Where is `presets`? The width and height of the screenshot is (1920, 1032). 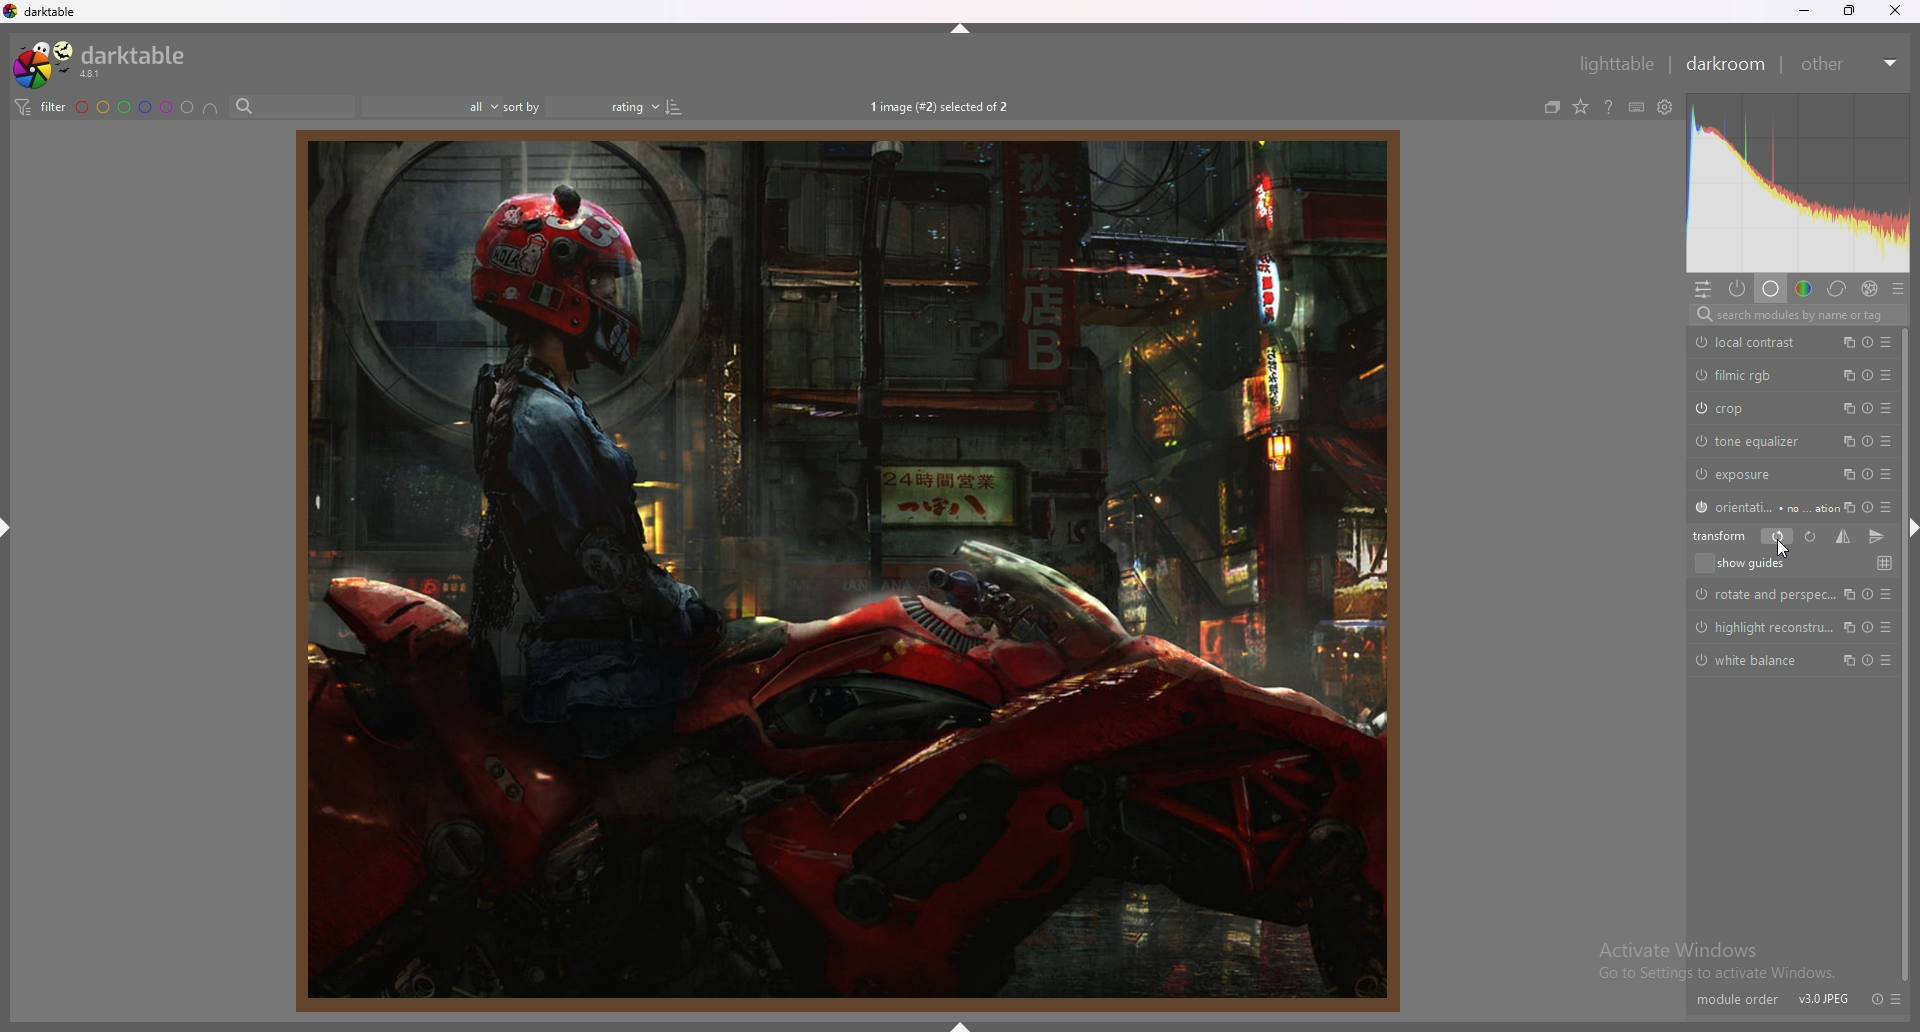 presets is located at coordinates (1890, 660).